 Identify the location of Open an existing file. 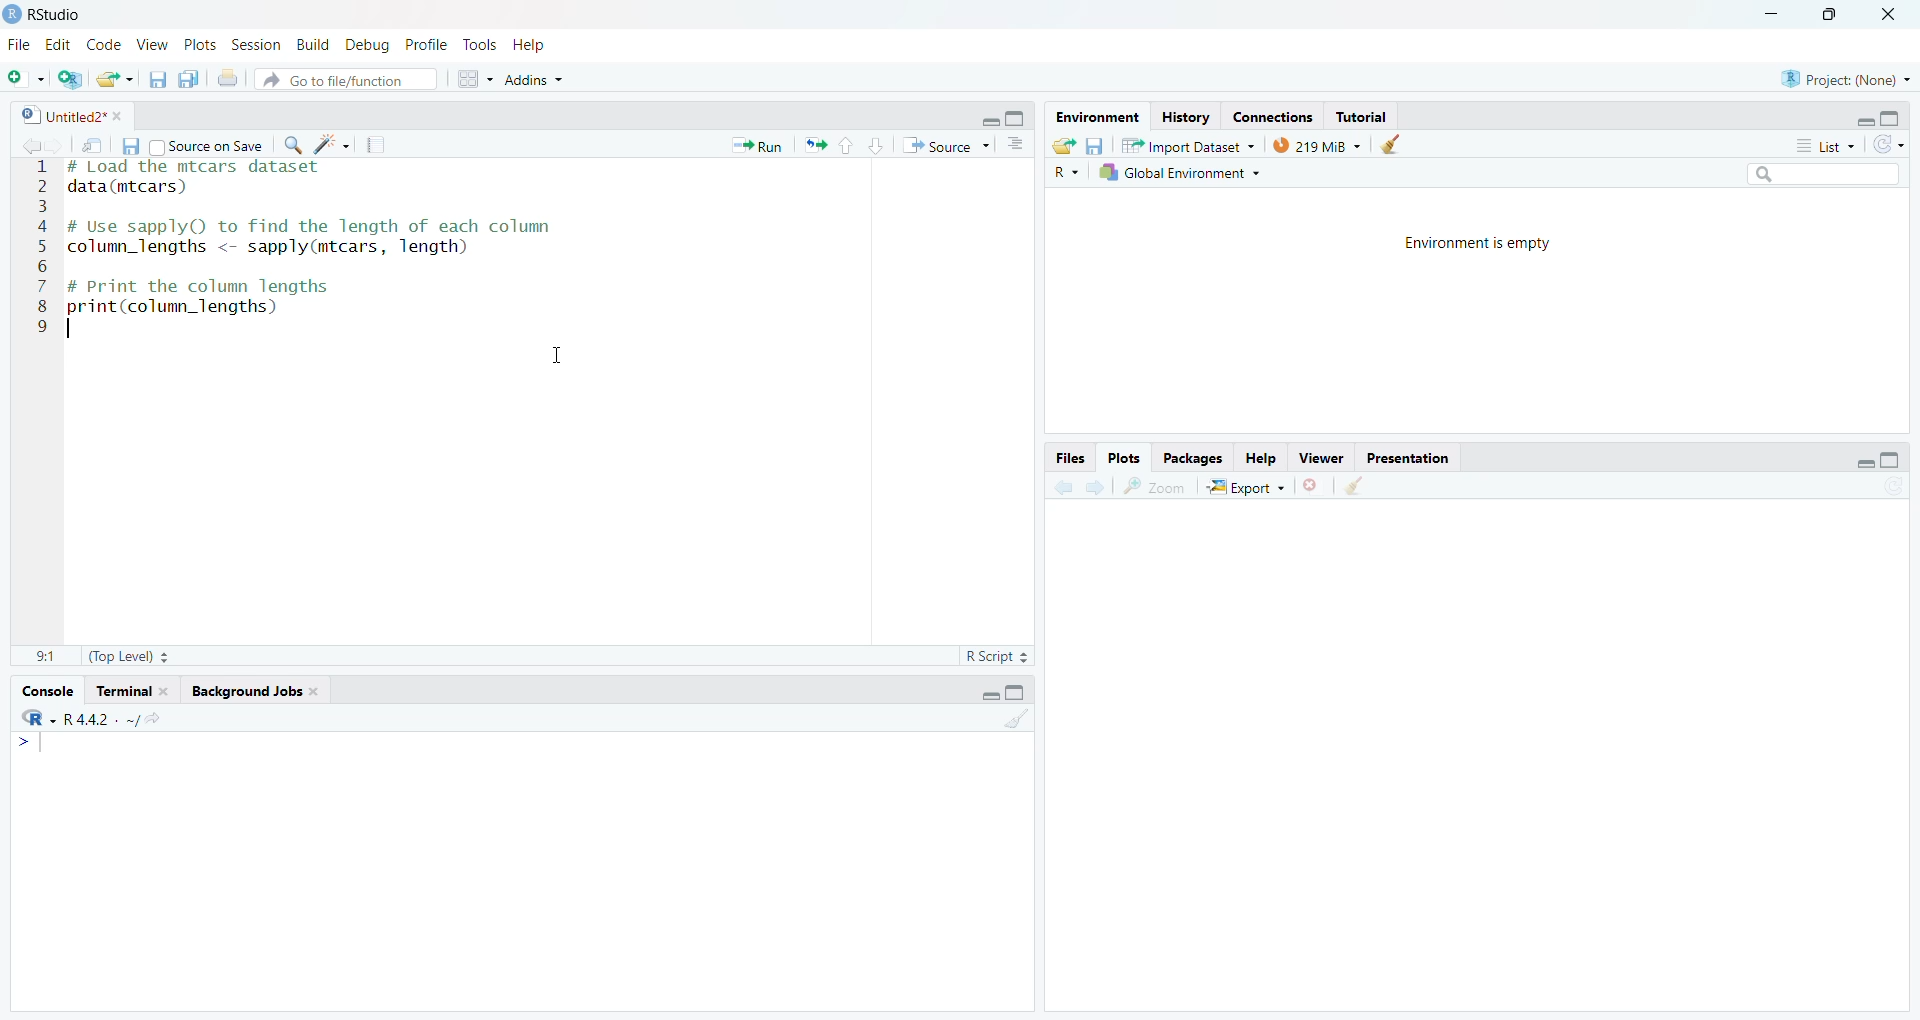
(114, 79).